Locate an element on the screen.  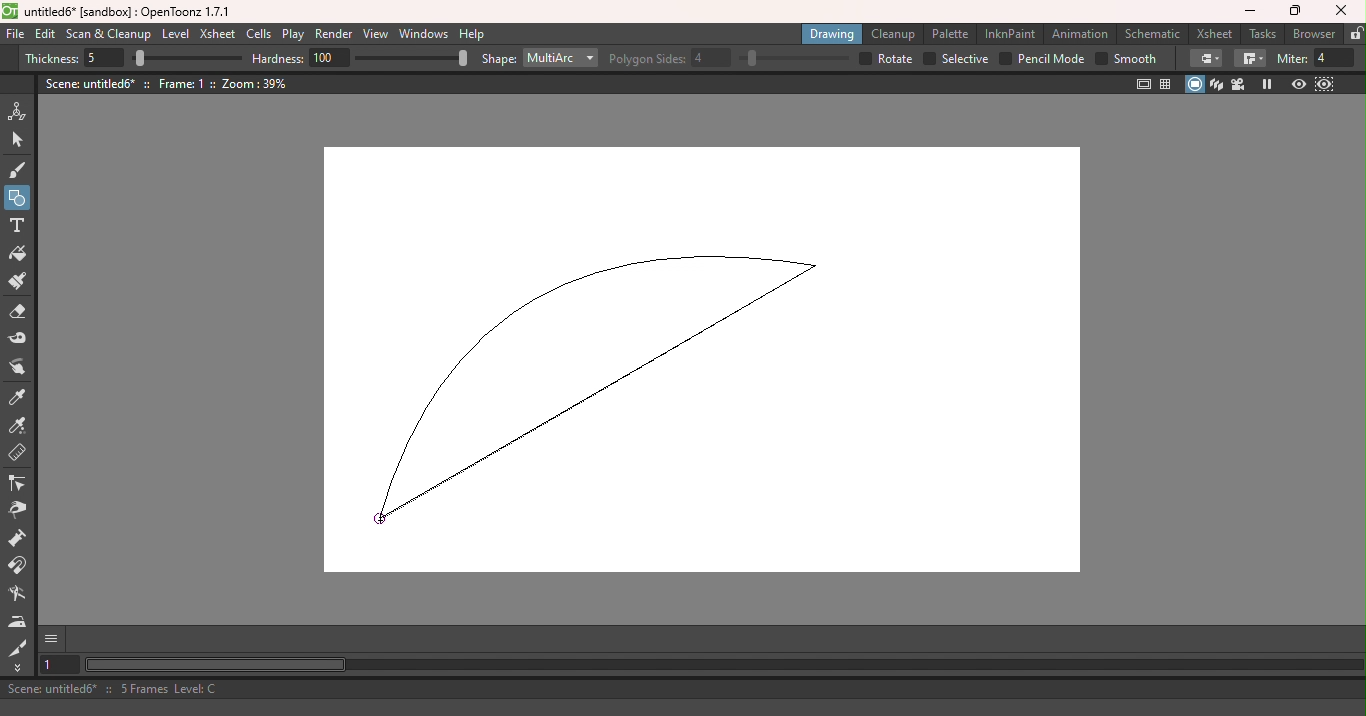
Camera stand view is located at coordinates (1195, 84).